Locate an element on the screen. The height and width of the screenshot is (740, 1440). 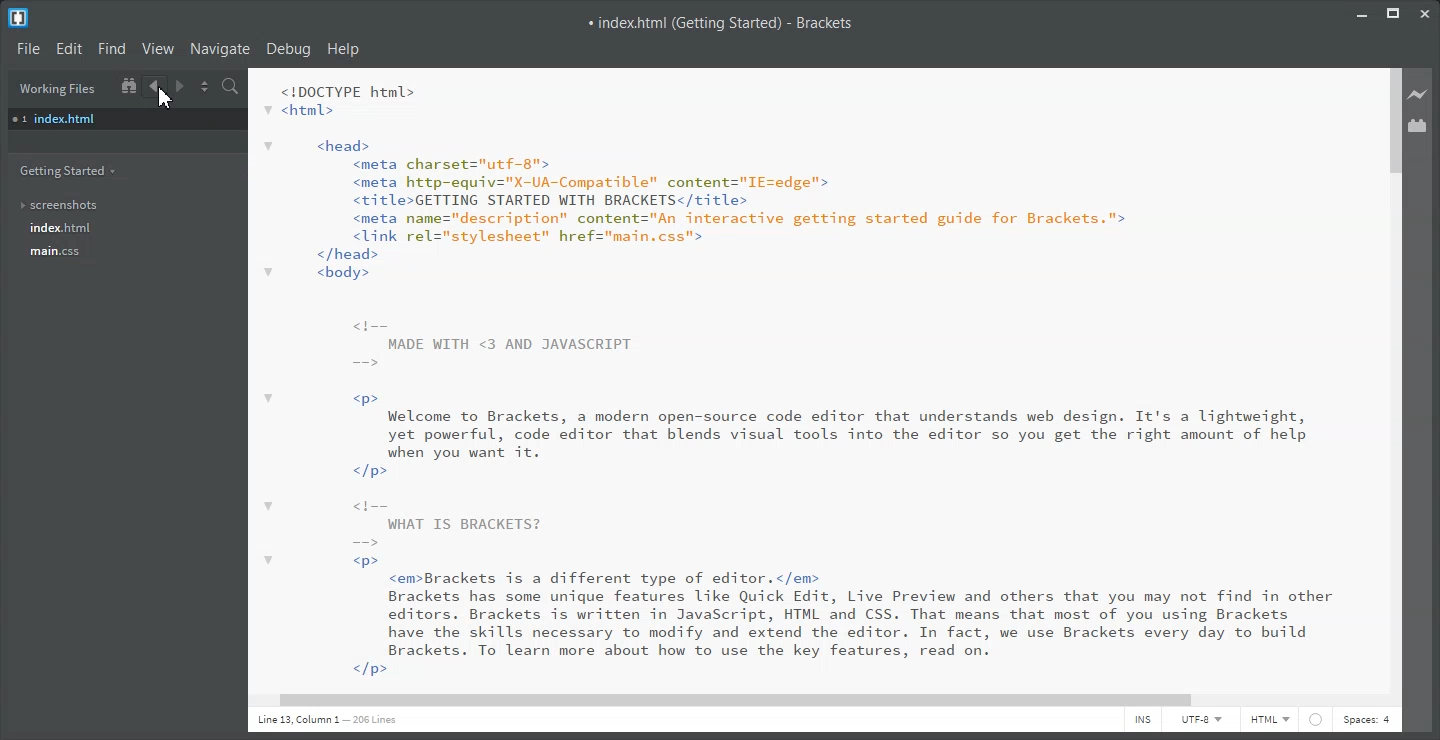
Find in Files is located at coordinates (231, 87).